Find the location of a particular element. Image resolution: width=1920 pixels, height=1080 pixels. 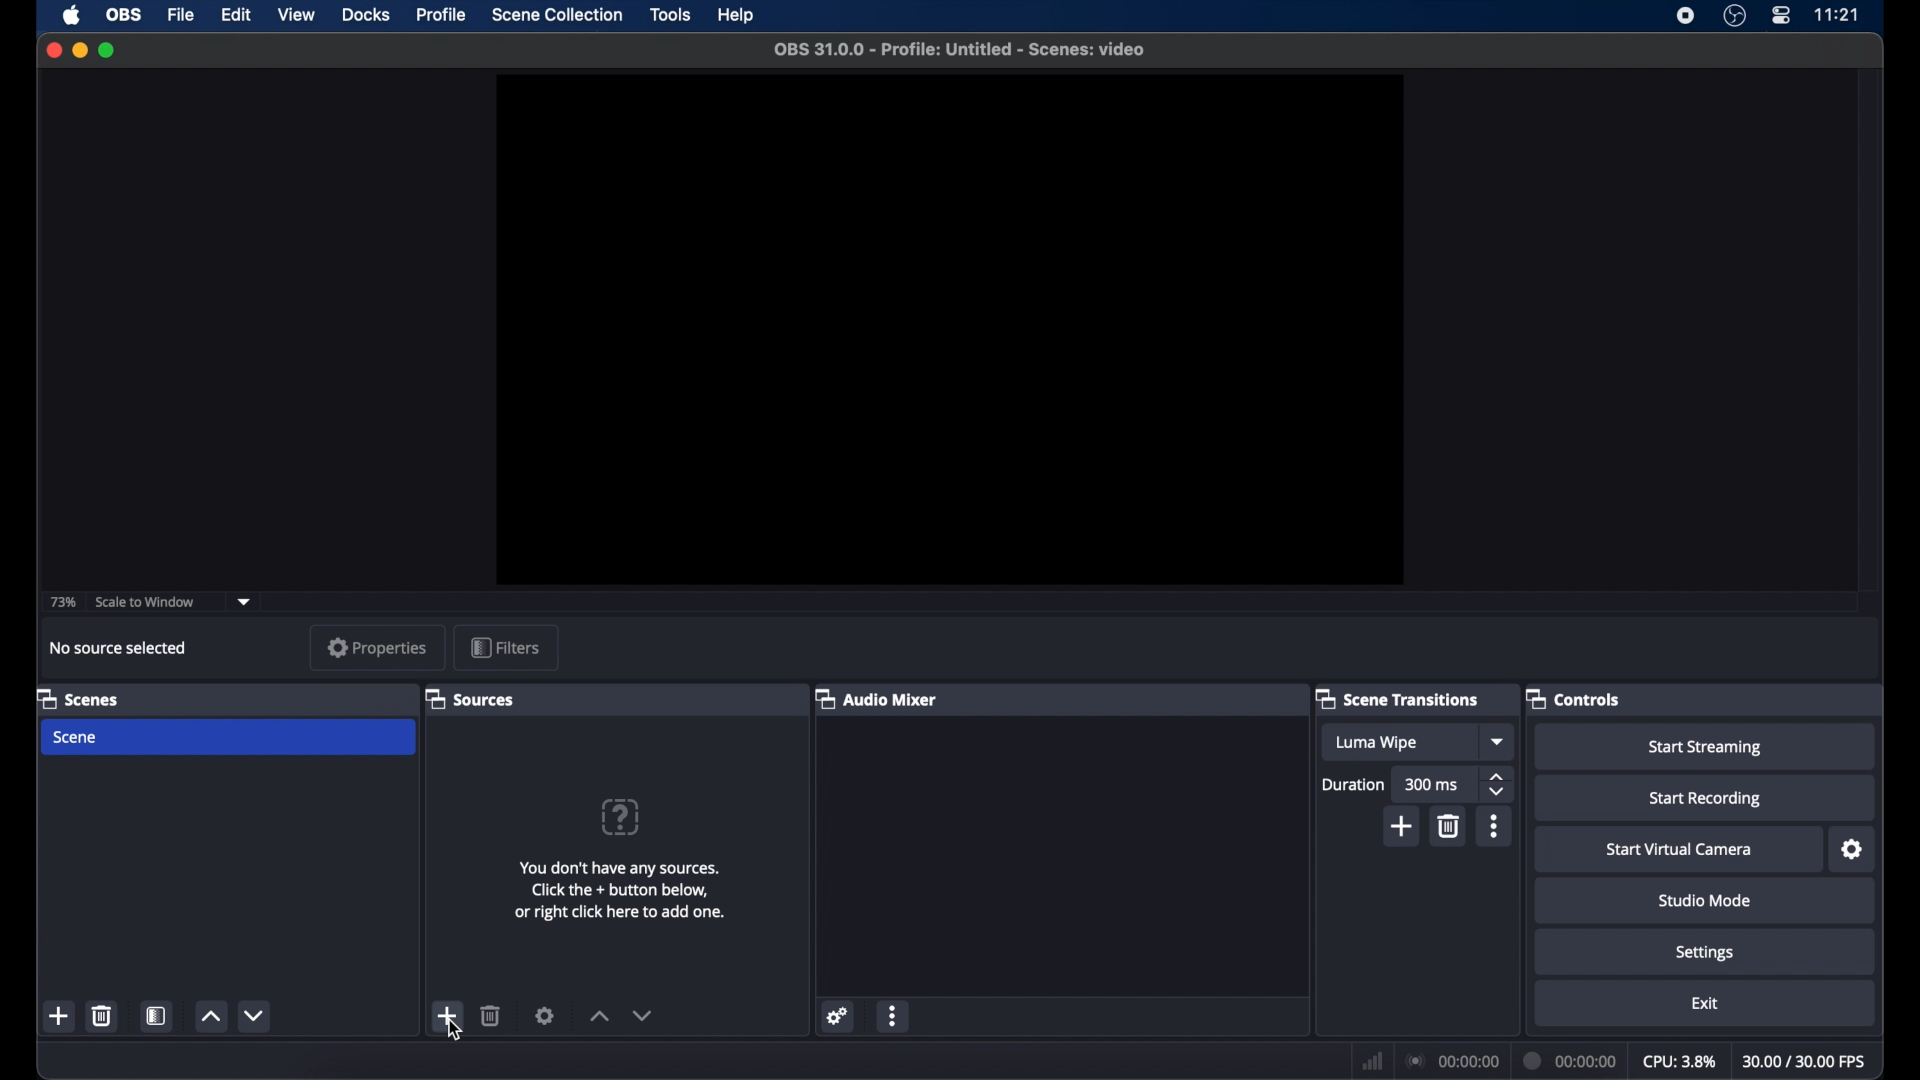

settings is located at coordinates (1854, 850).